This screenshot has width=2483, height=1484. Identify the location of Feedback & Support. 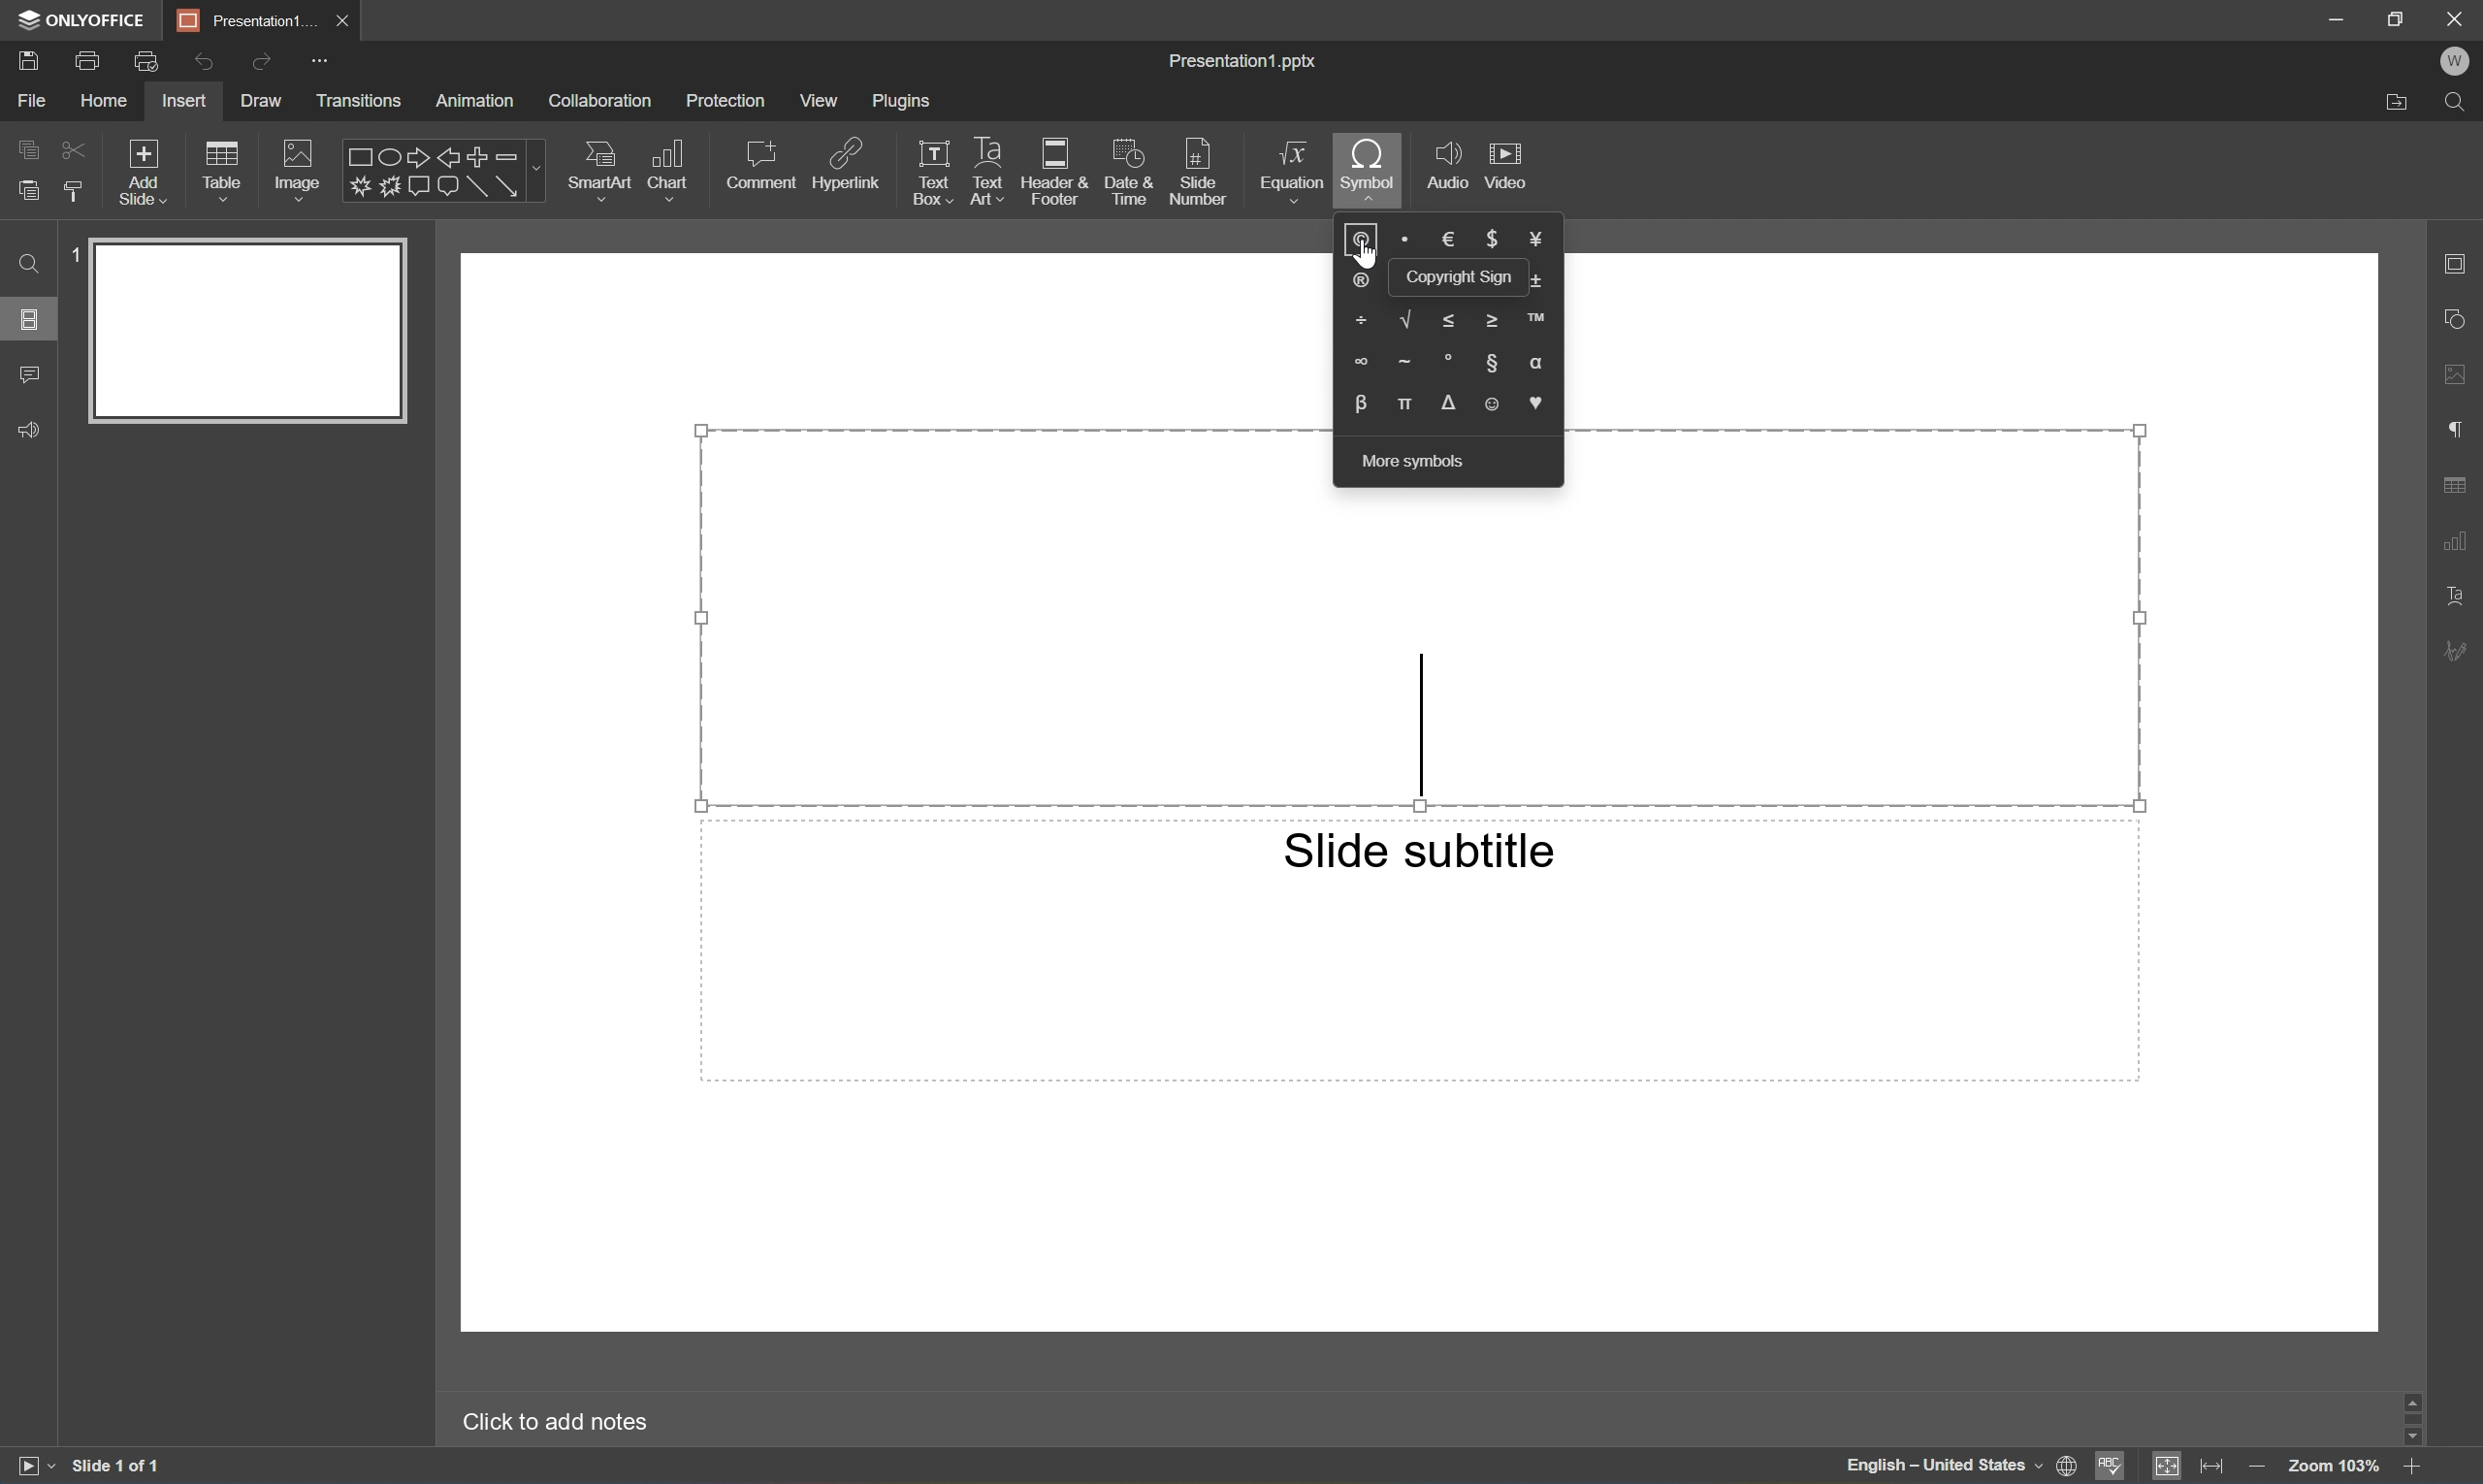
(25, 431).